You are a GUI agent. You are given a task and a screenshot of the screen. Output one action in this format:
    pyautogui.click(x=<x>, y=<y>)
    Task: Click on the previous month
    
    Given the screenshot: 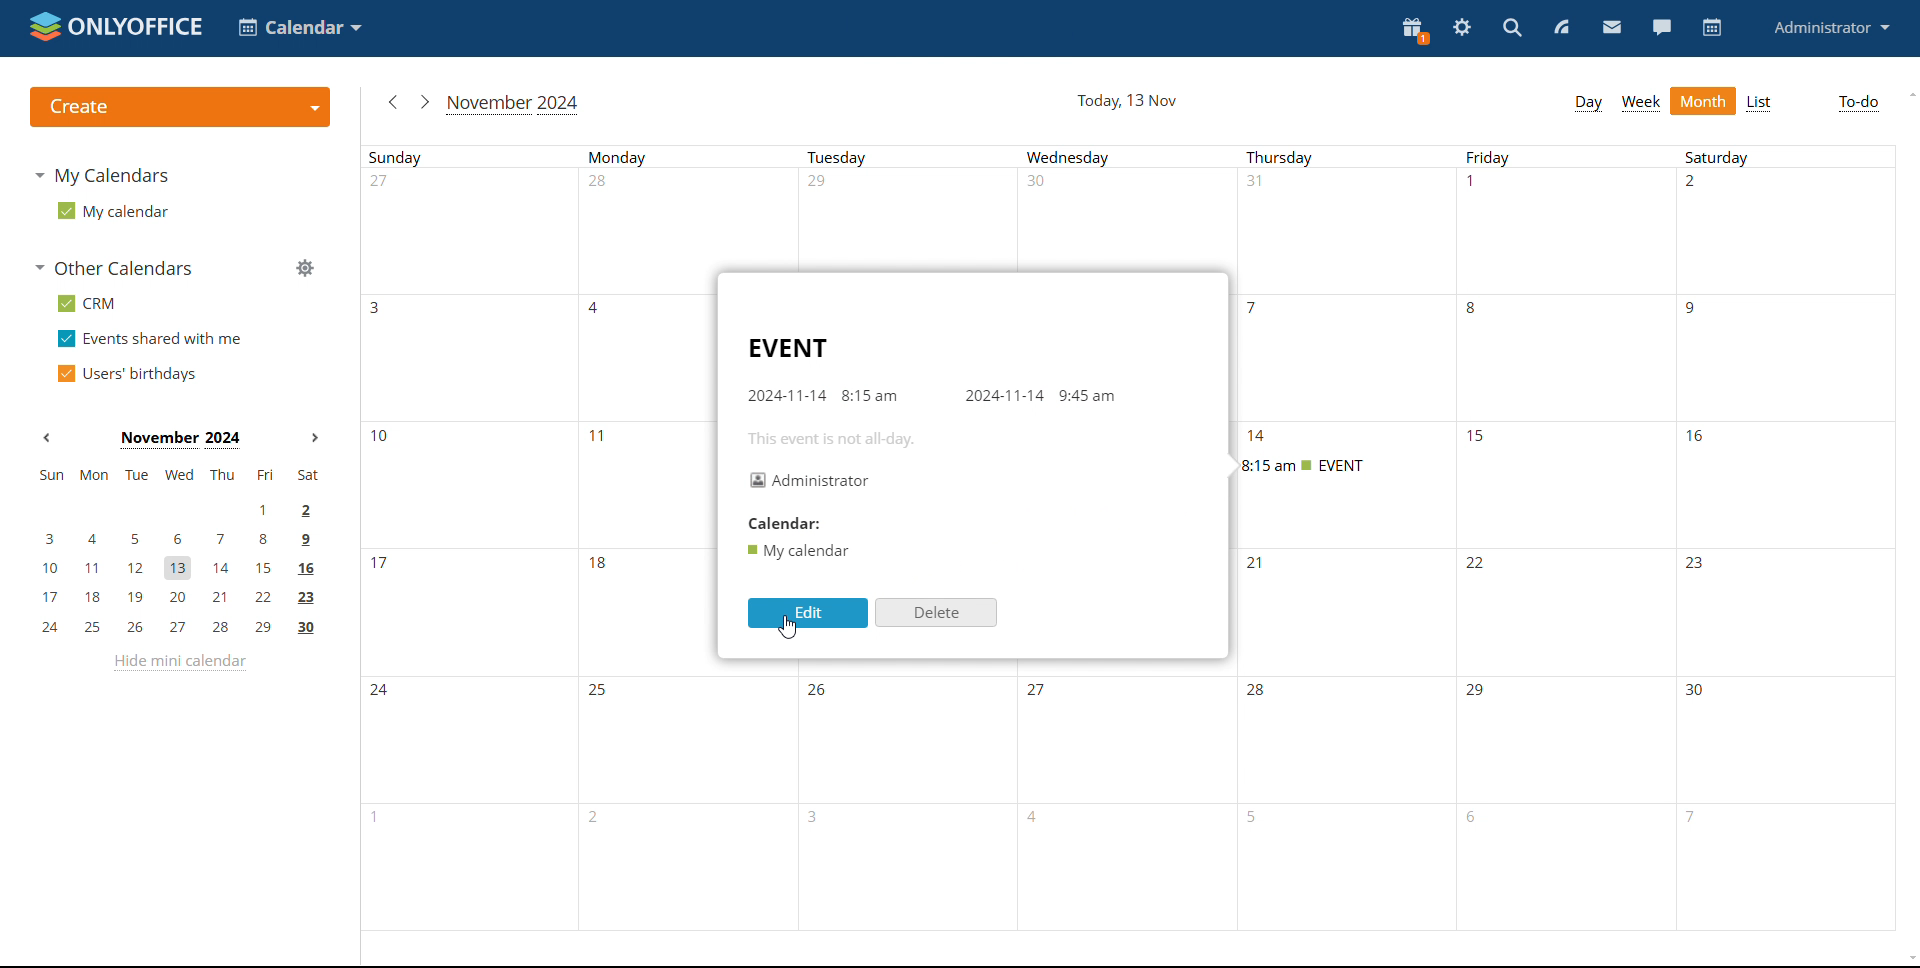 What is the action you would take?
    pyautogui.click(x=47, y=437)
    